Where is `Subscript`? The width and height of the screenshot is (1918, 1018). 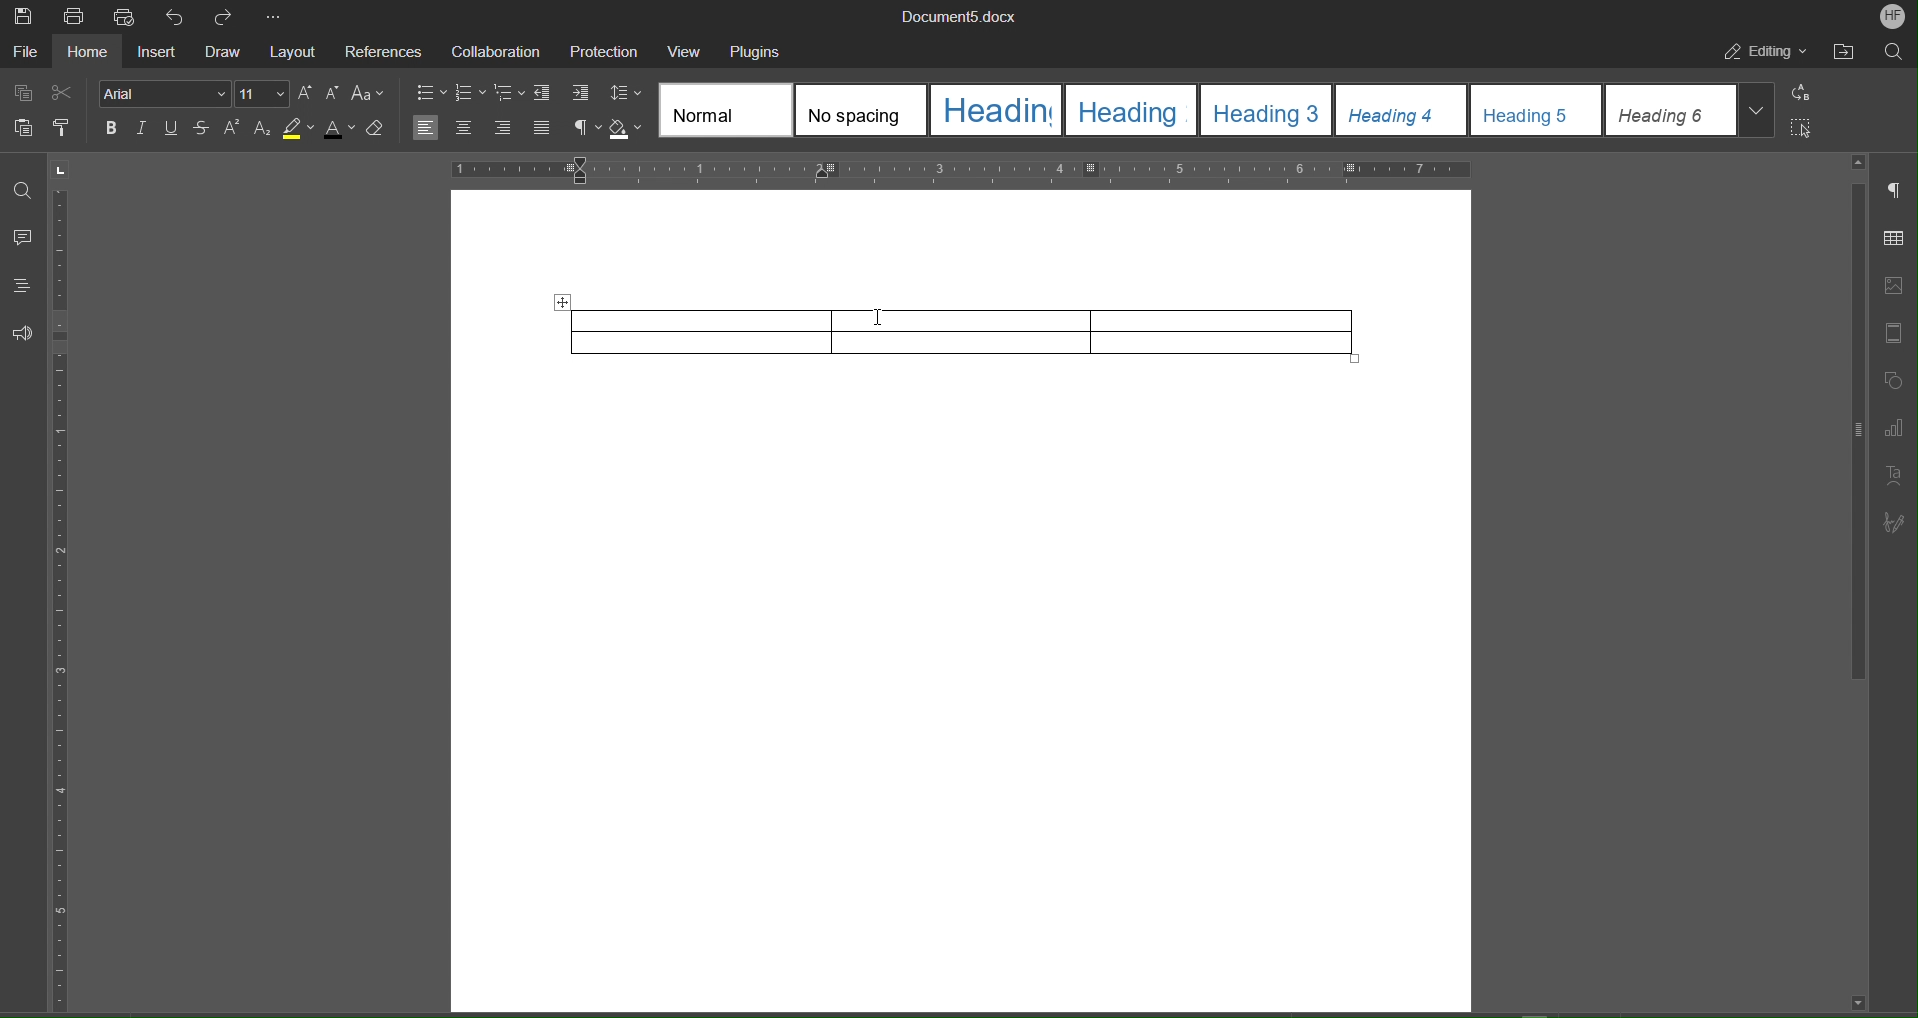 Subscript is located at coordinates (264, 129).